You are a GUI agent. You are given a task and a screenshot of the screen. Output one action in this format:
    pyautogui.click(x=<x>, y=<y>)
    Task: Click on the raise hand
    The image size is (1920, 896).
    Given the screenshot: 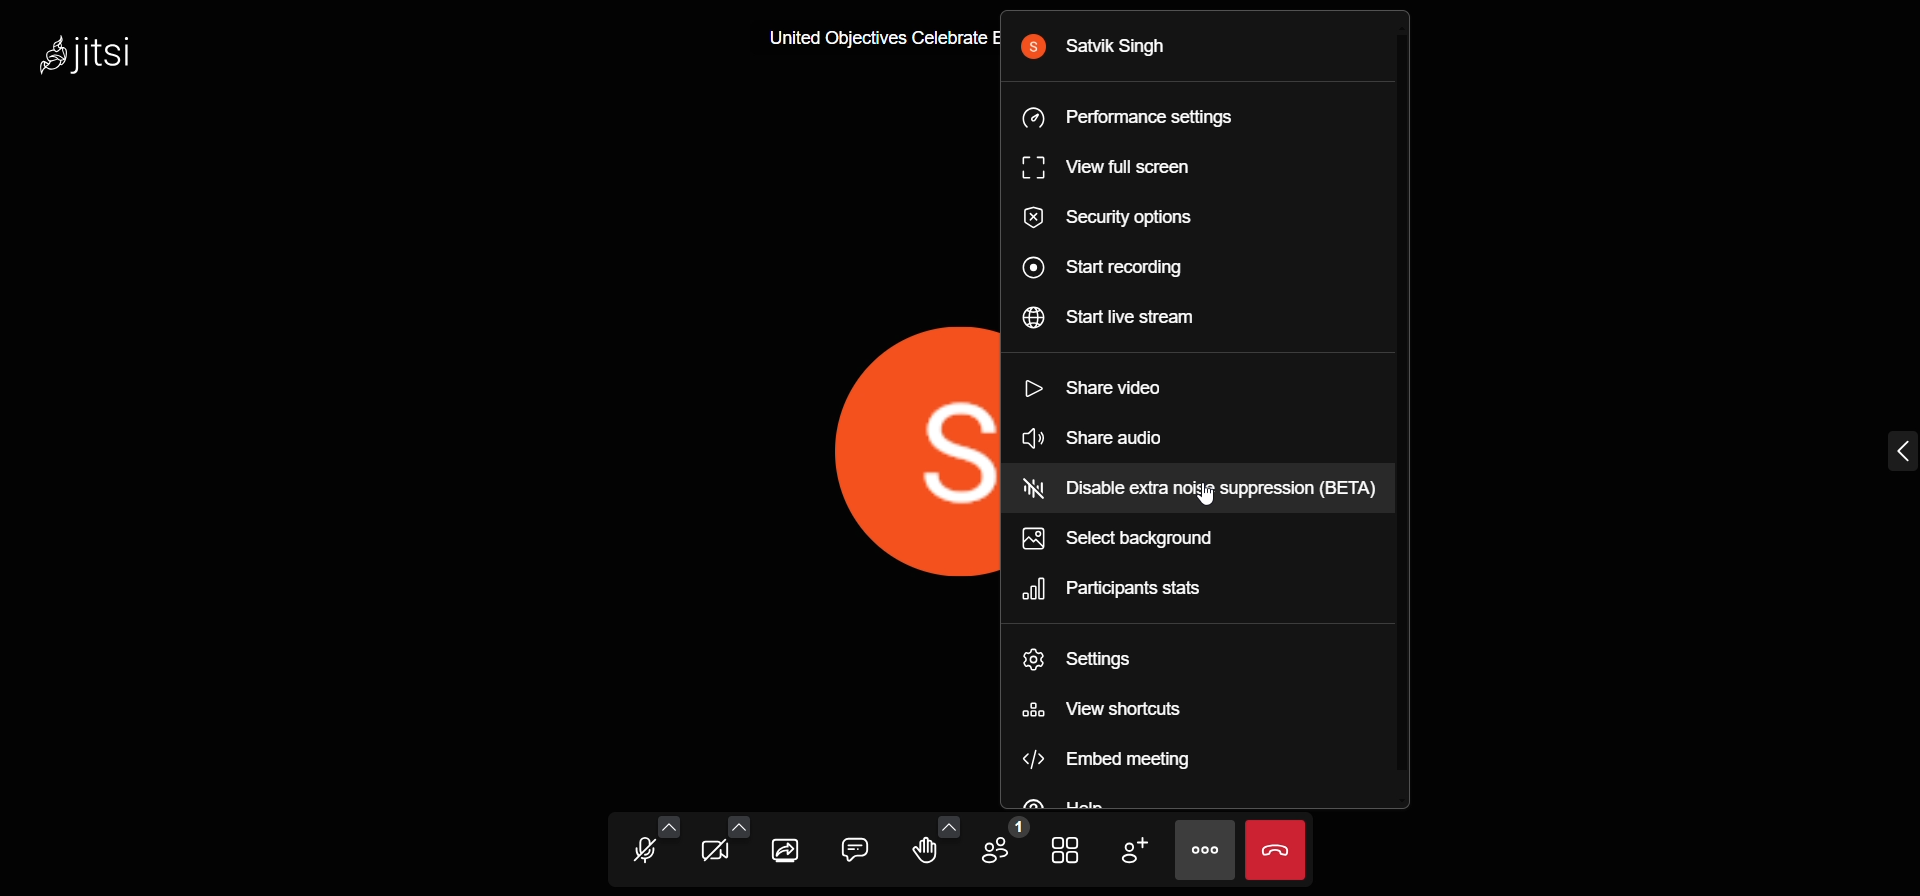 What is the action you would take?
    pyautogui.click(x=922, y=851)
    